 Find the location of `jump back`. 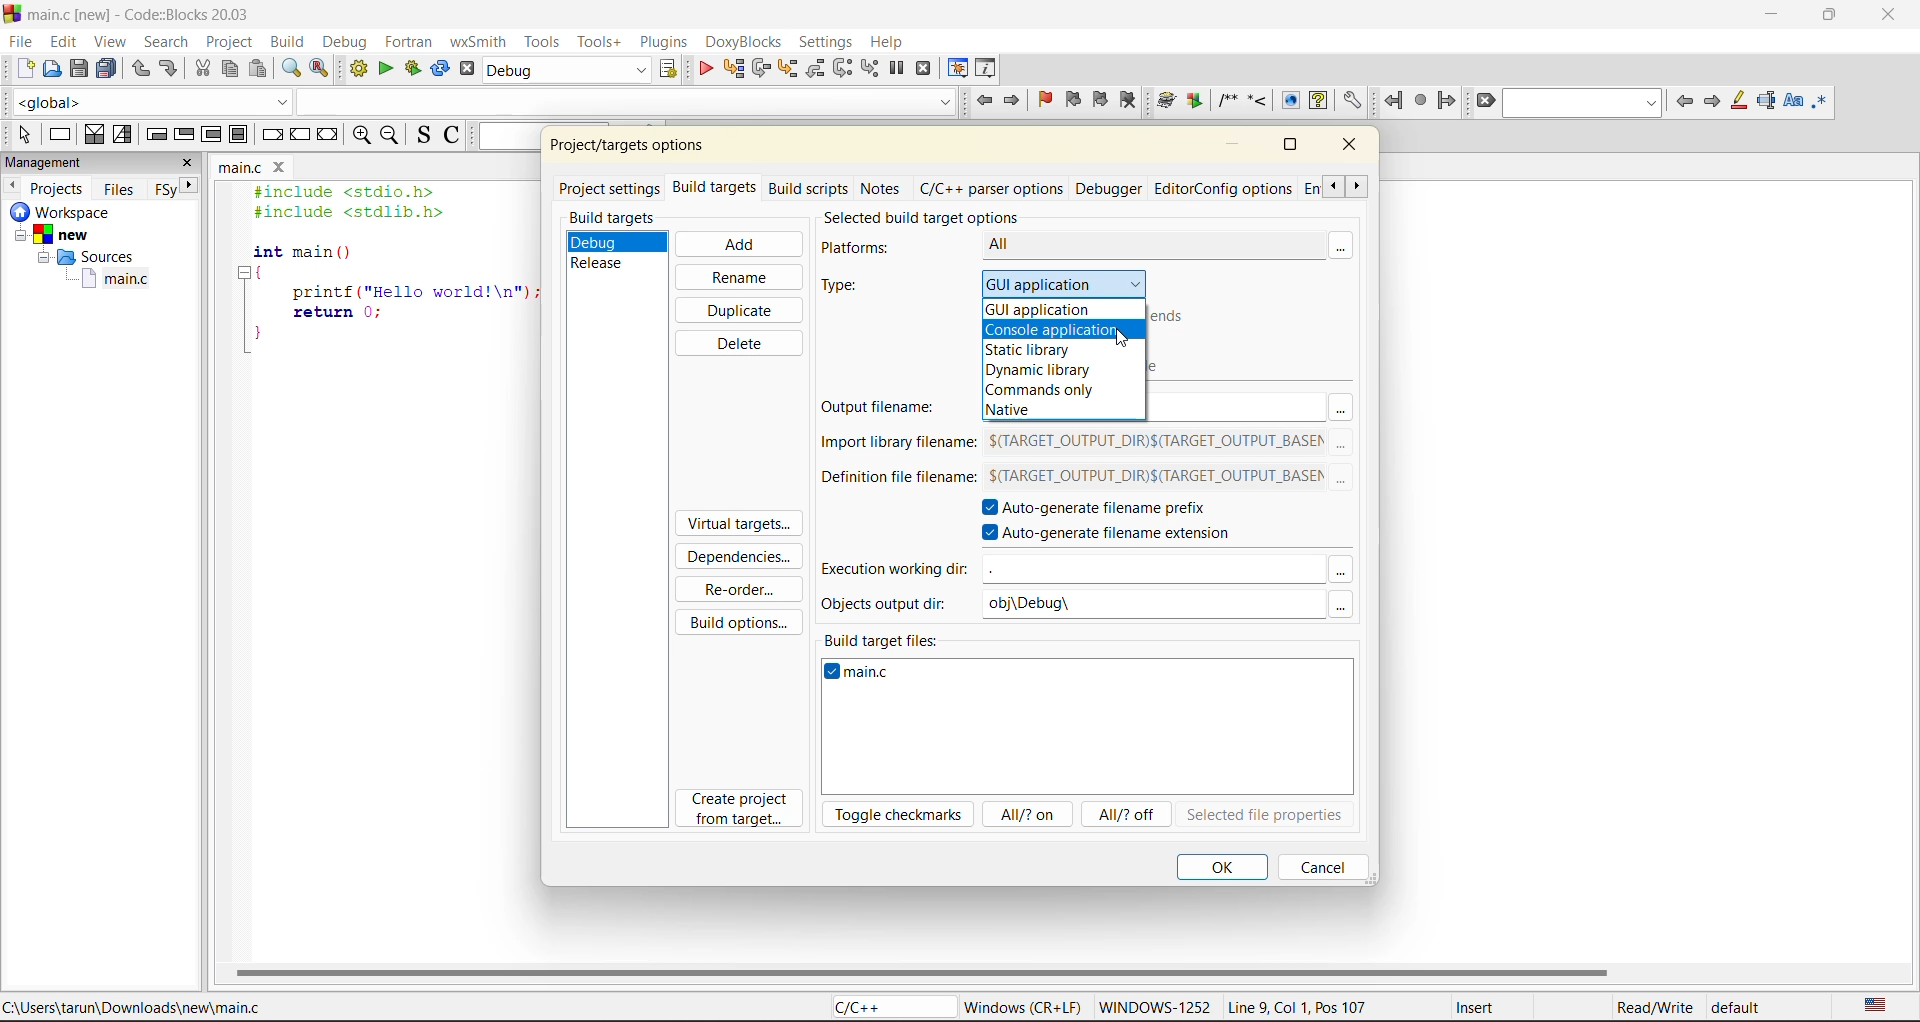

jump back is located at coordinates (983, 102).